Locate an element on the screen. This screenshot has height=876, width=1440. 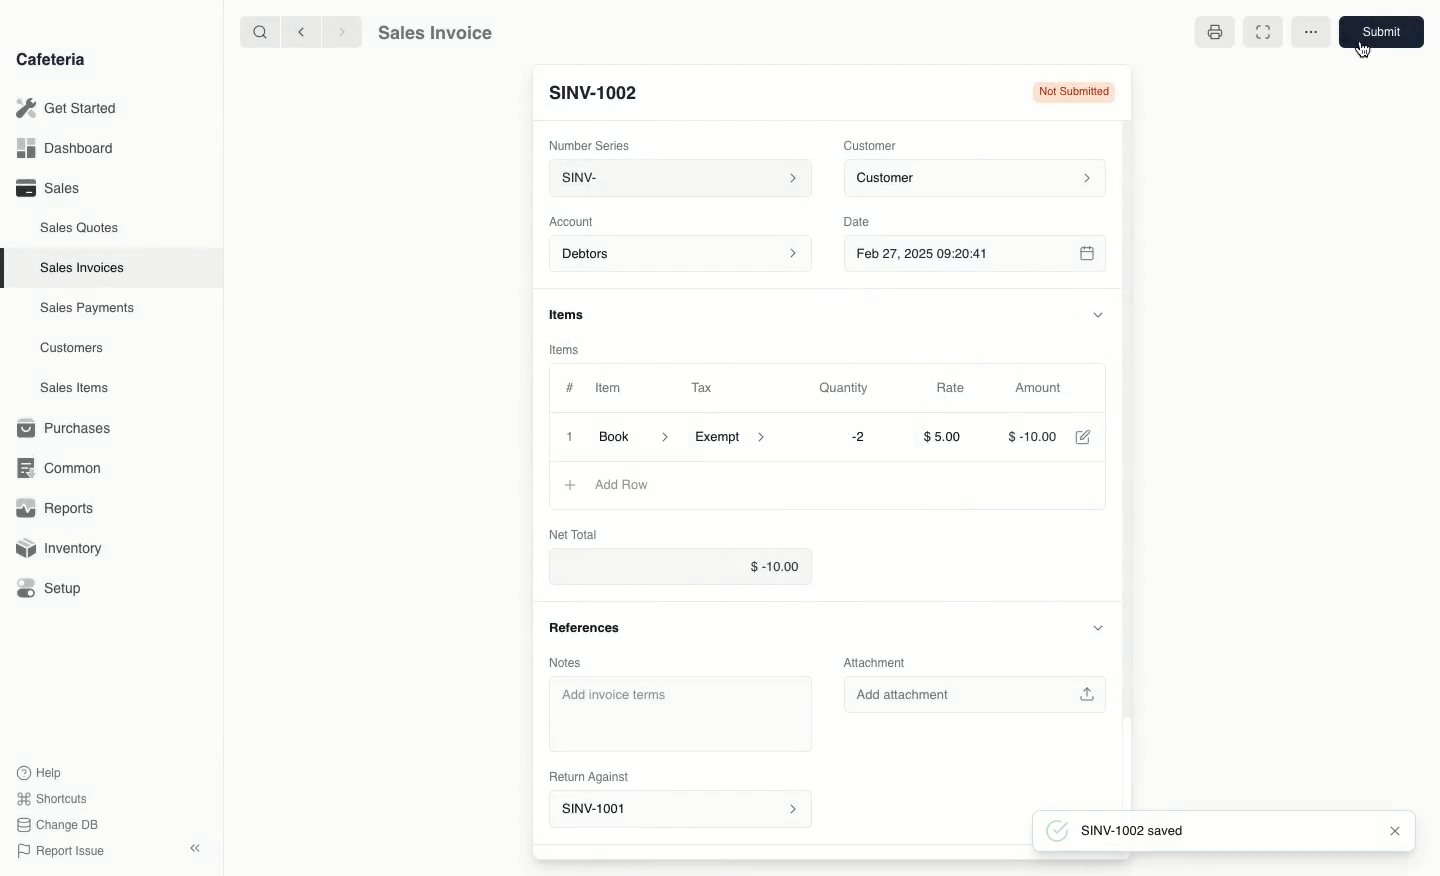
Not submitted is located at coordinates (1074, 92).